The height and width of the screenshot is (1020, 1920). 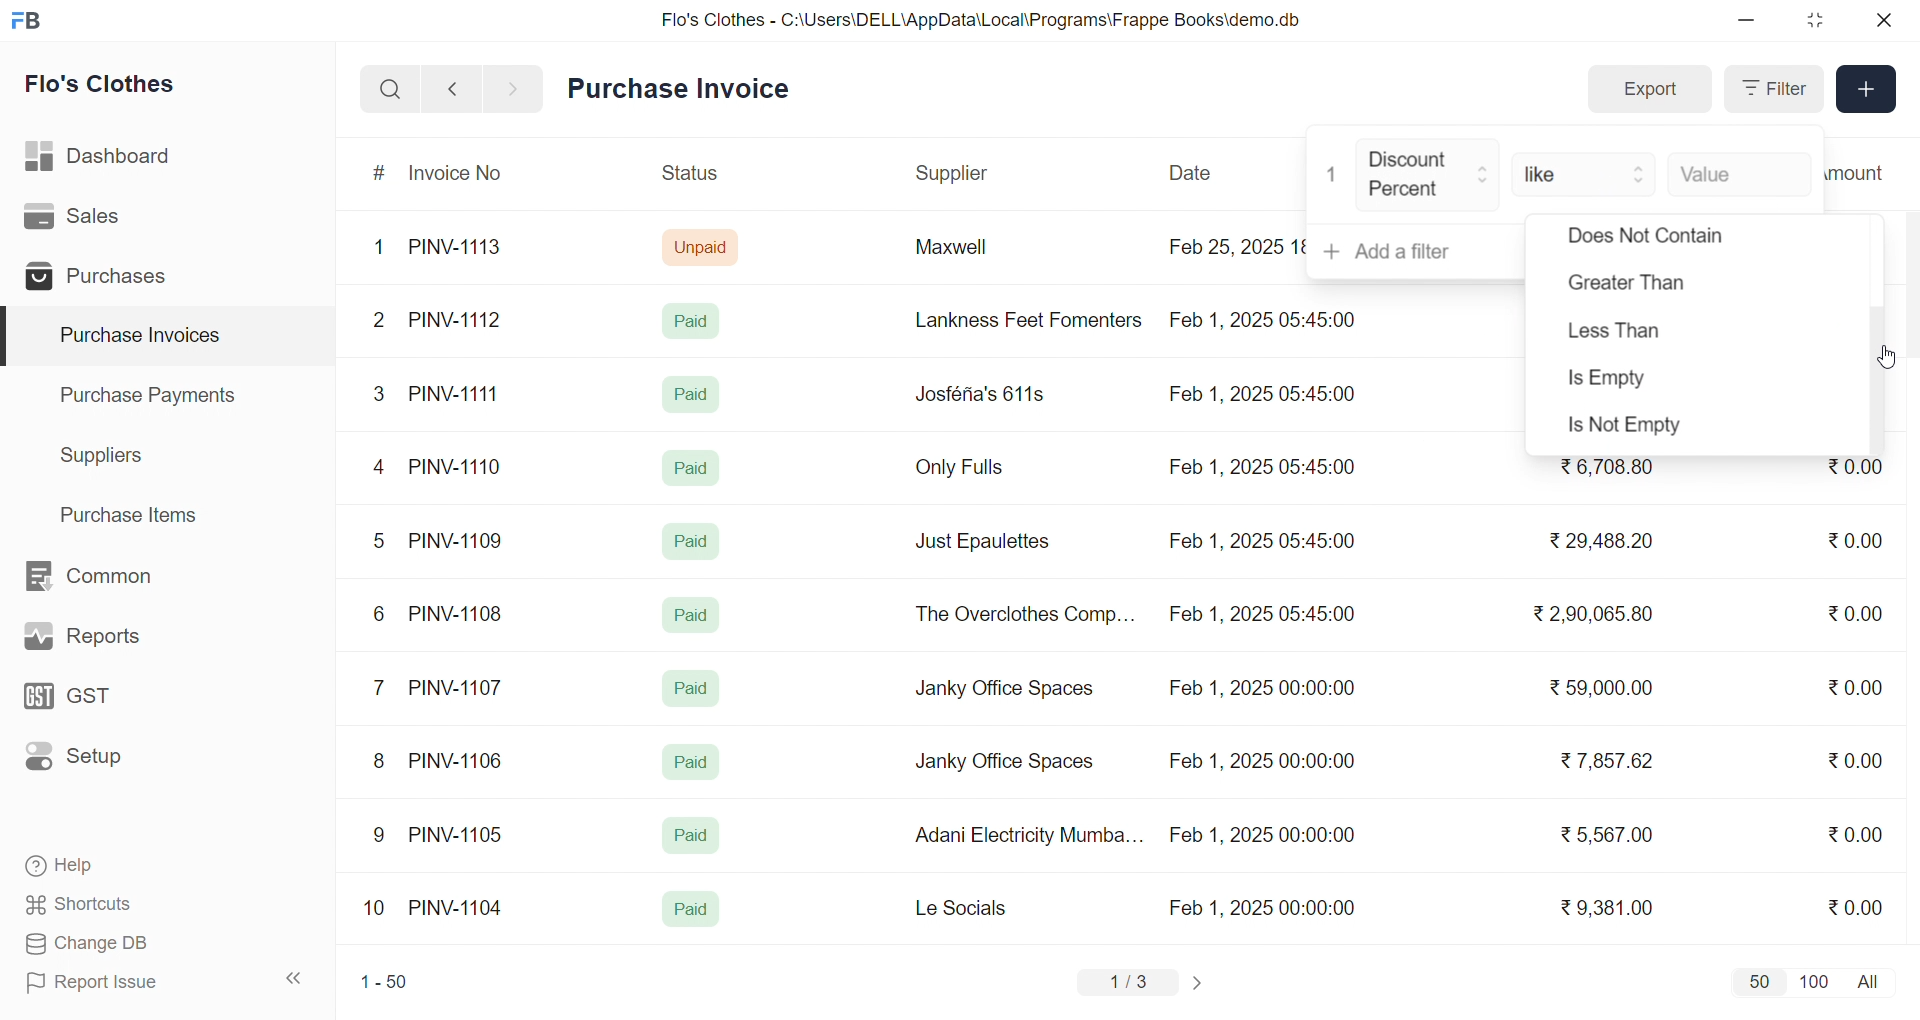 I want to click on 7, so click(x=383, y=686).